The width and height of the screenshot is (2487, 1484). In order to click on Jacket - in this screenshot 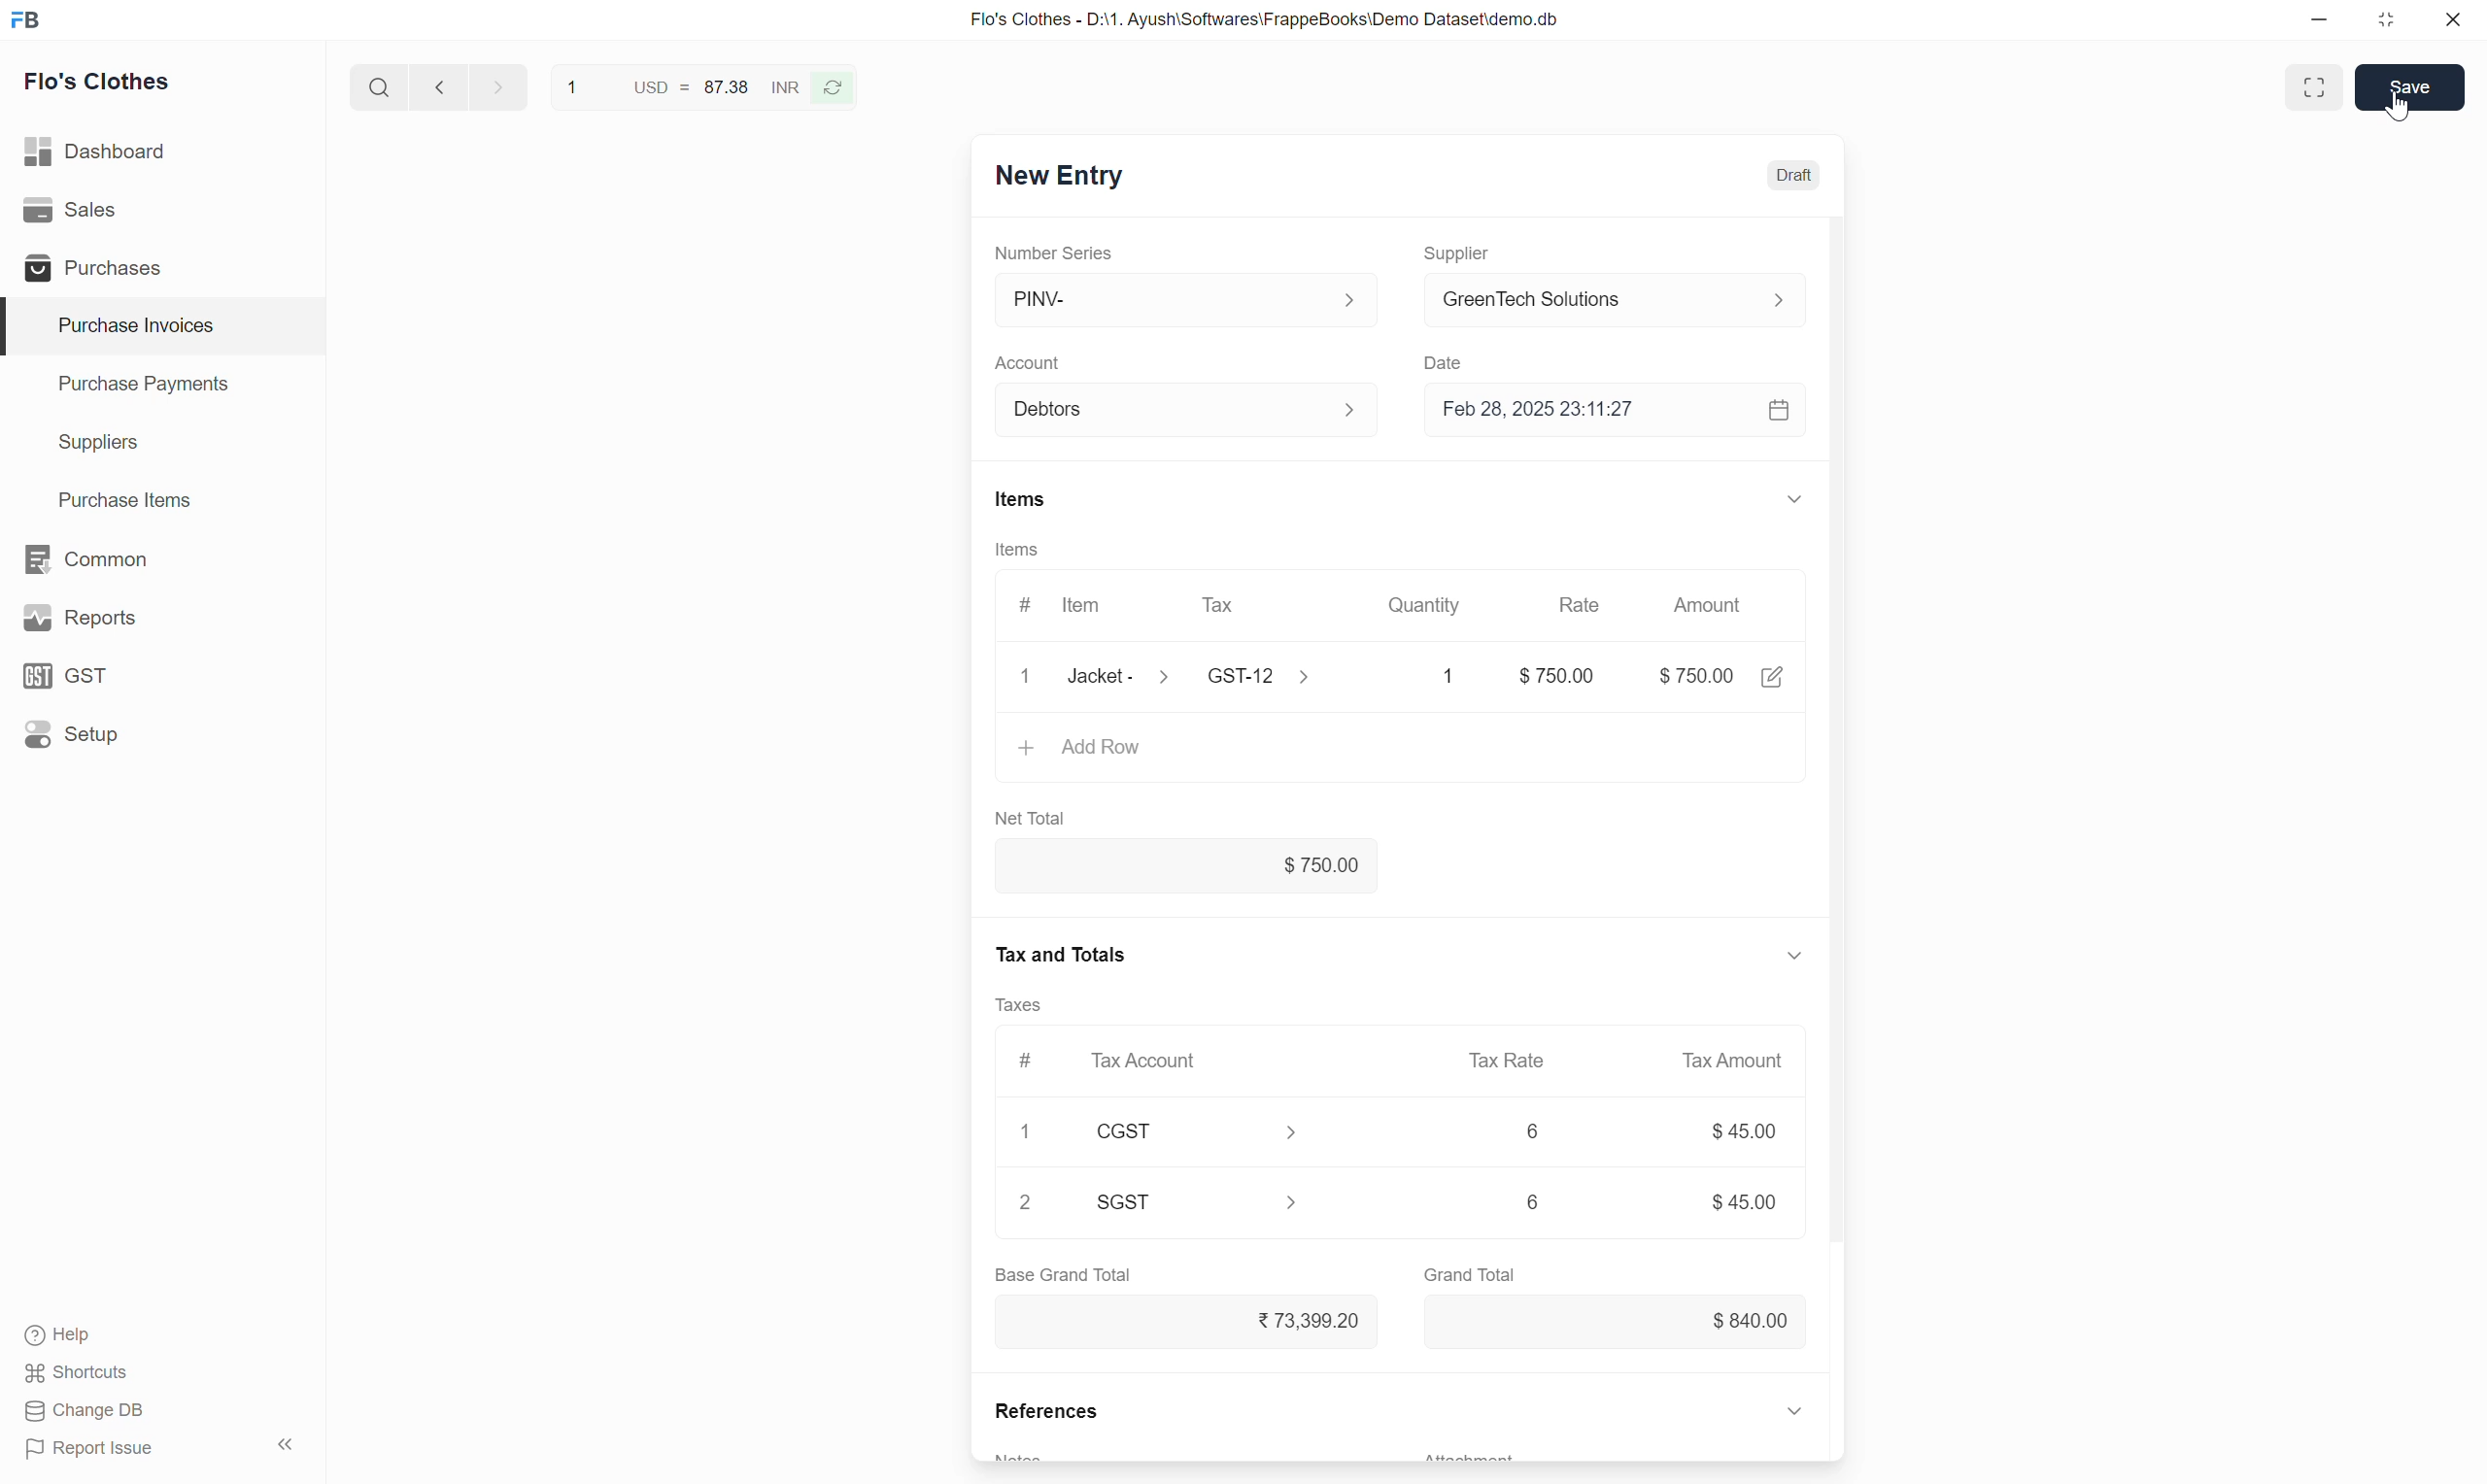, I will do `click(1123, 676)`.